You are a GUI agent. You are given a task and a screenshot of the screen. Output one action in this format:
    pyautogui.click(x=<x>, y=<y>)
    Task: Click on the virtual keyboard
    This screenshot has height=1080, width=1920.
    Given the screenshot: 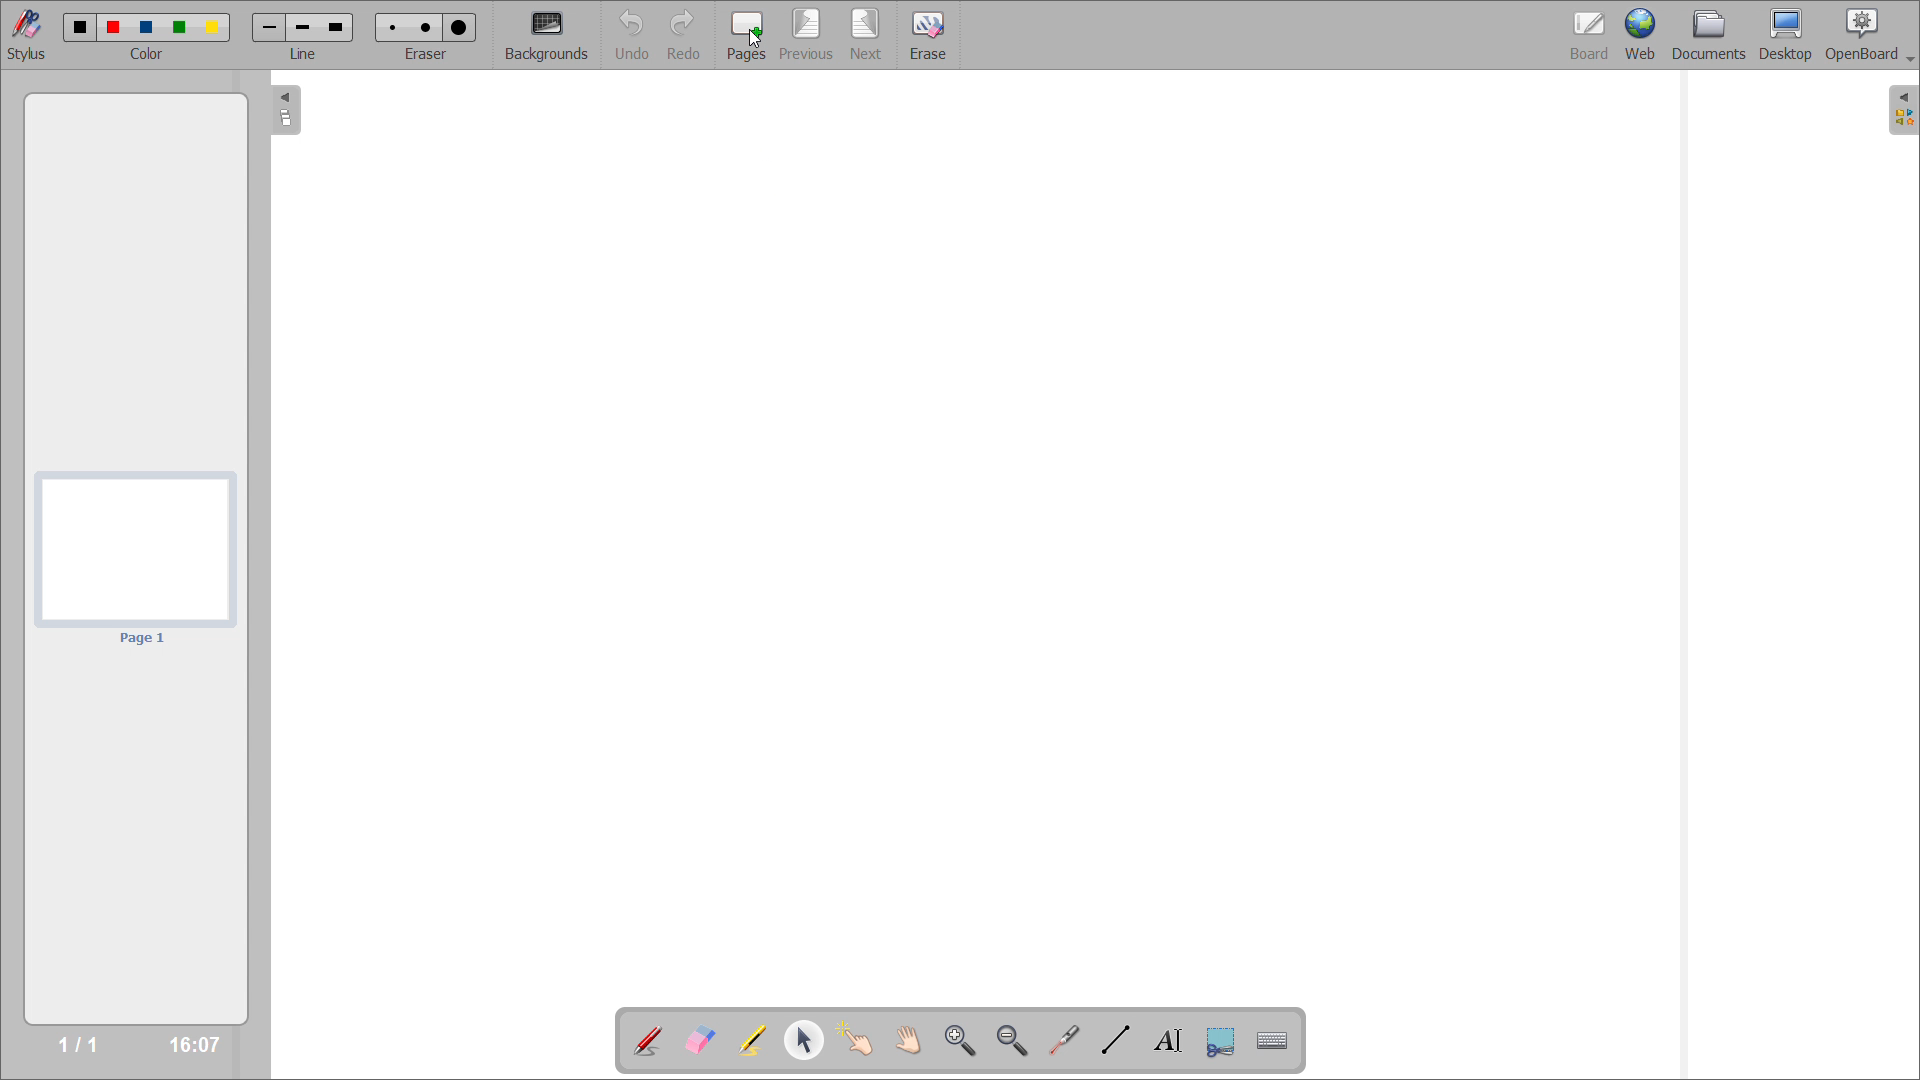 What is the action you would take?
    pyautogui.click(x=1274, y=1039)
    